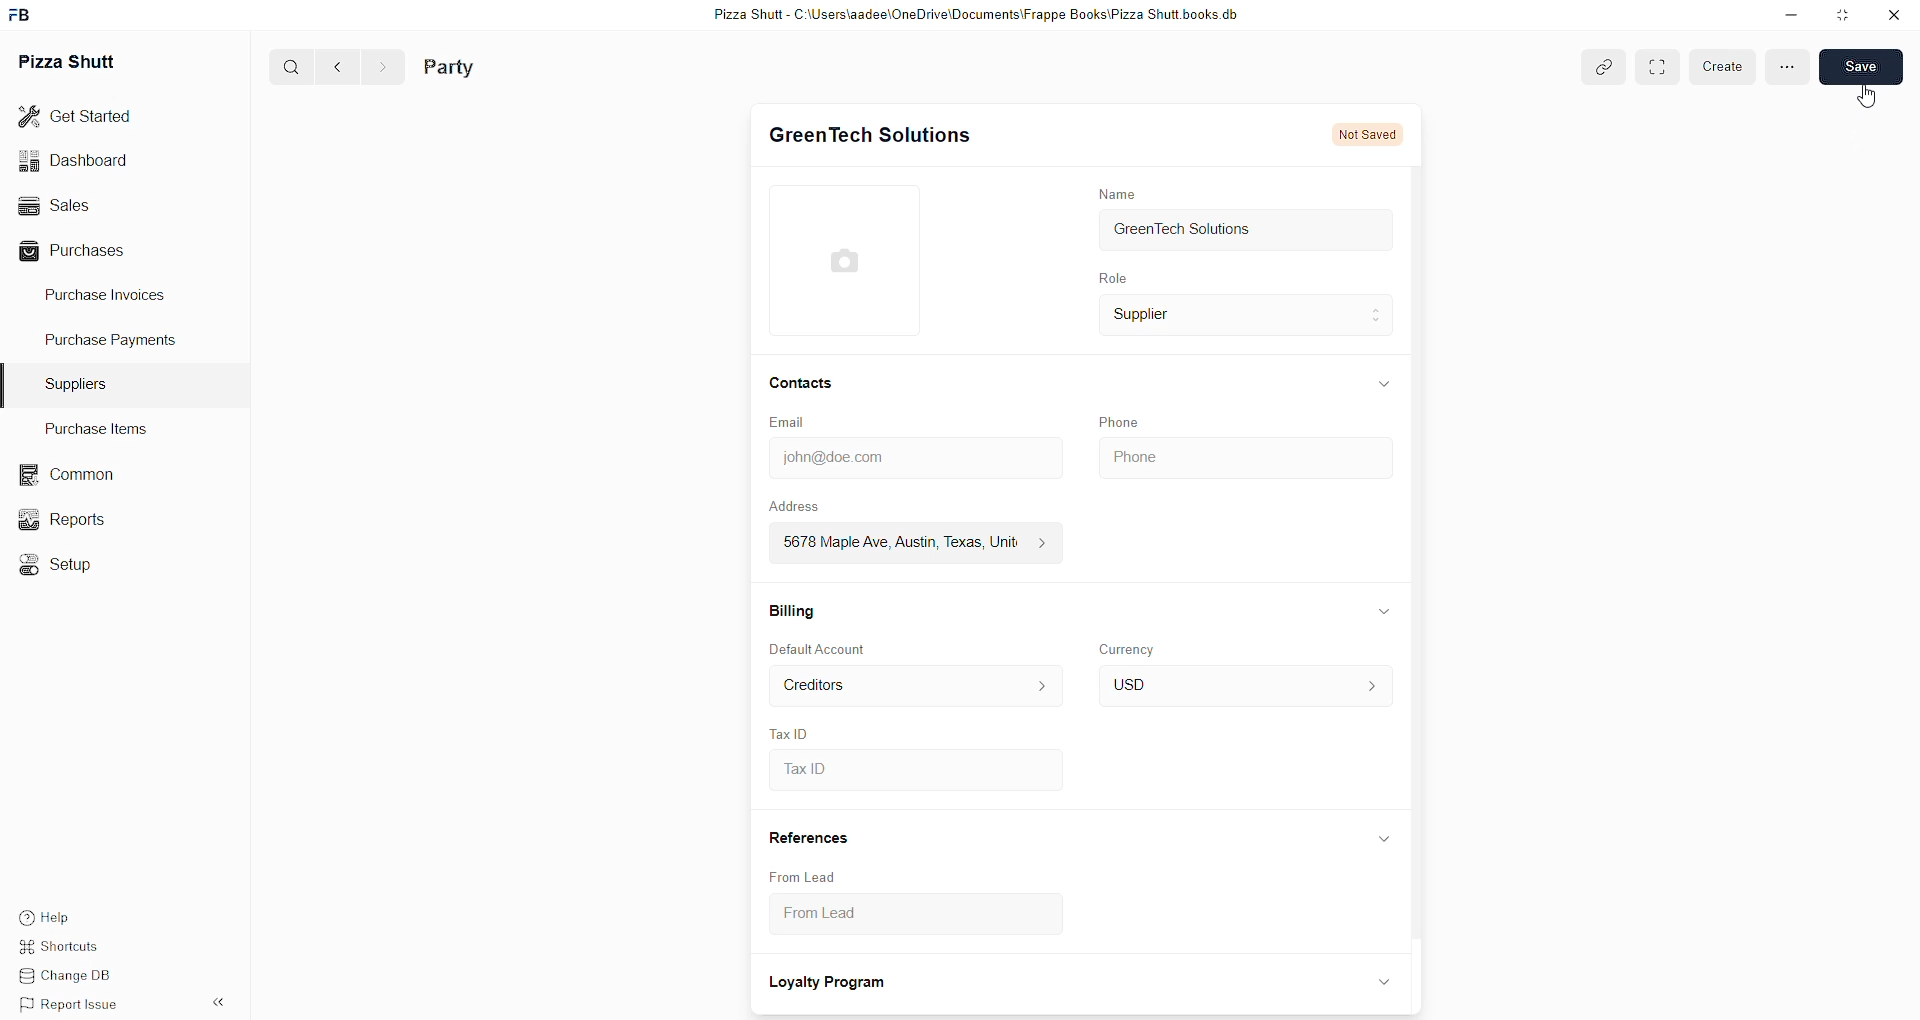 The image size is (1920, 1020). What do you see at coordinates (97, 205) in the screenshot?
I see `Sales` at bounding box center [97, 205].